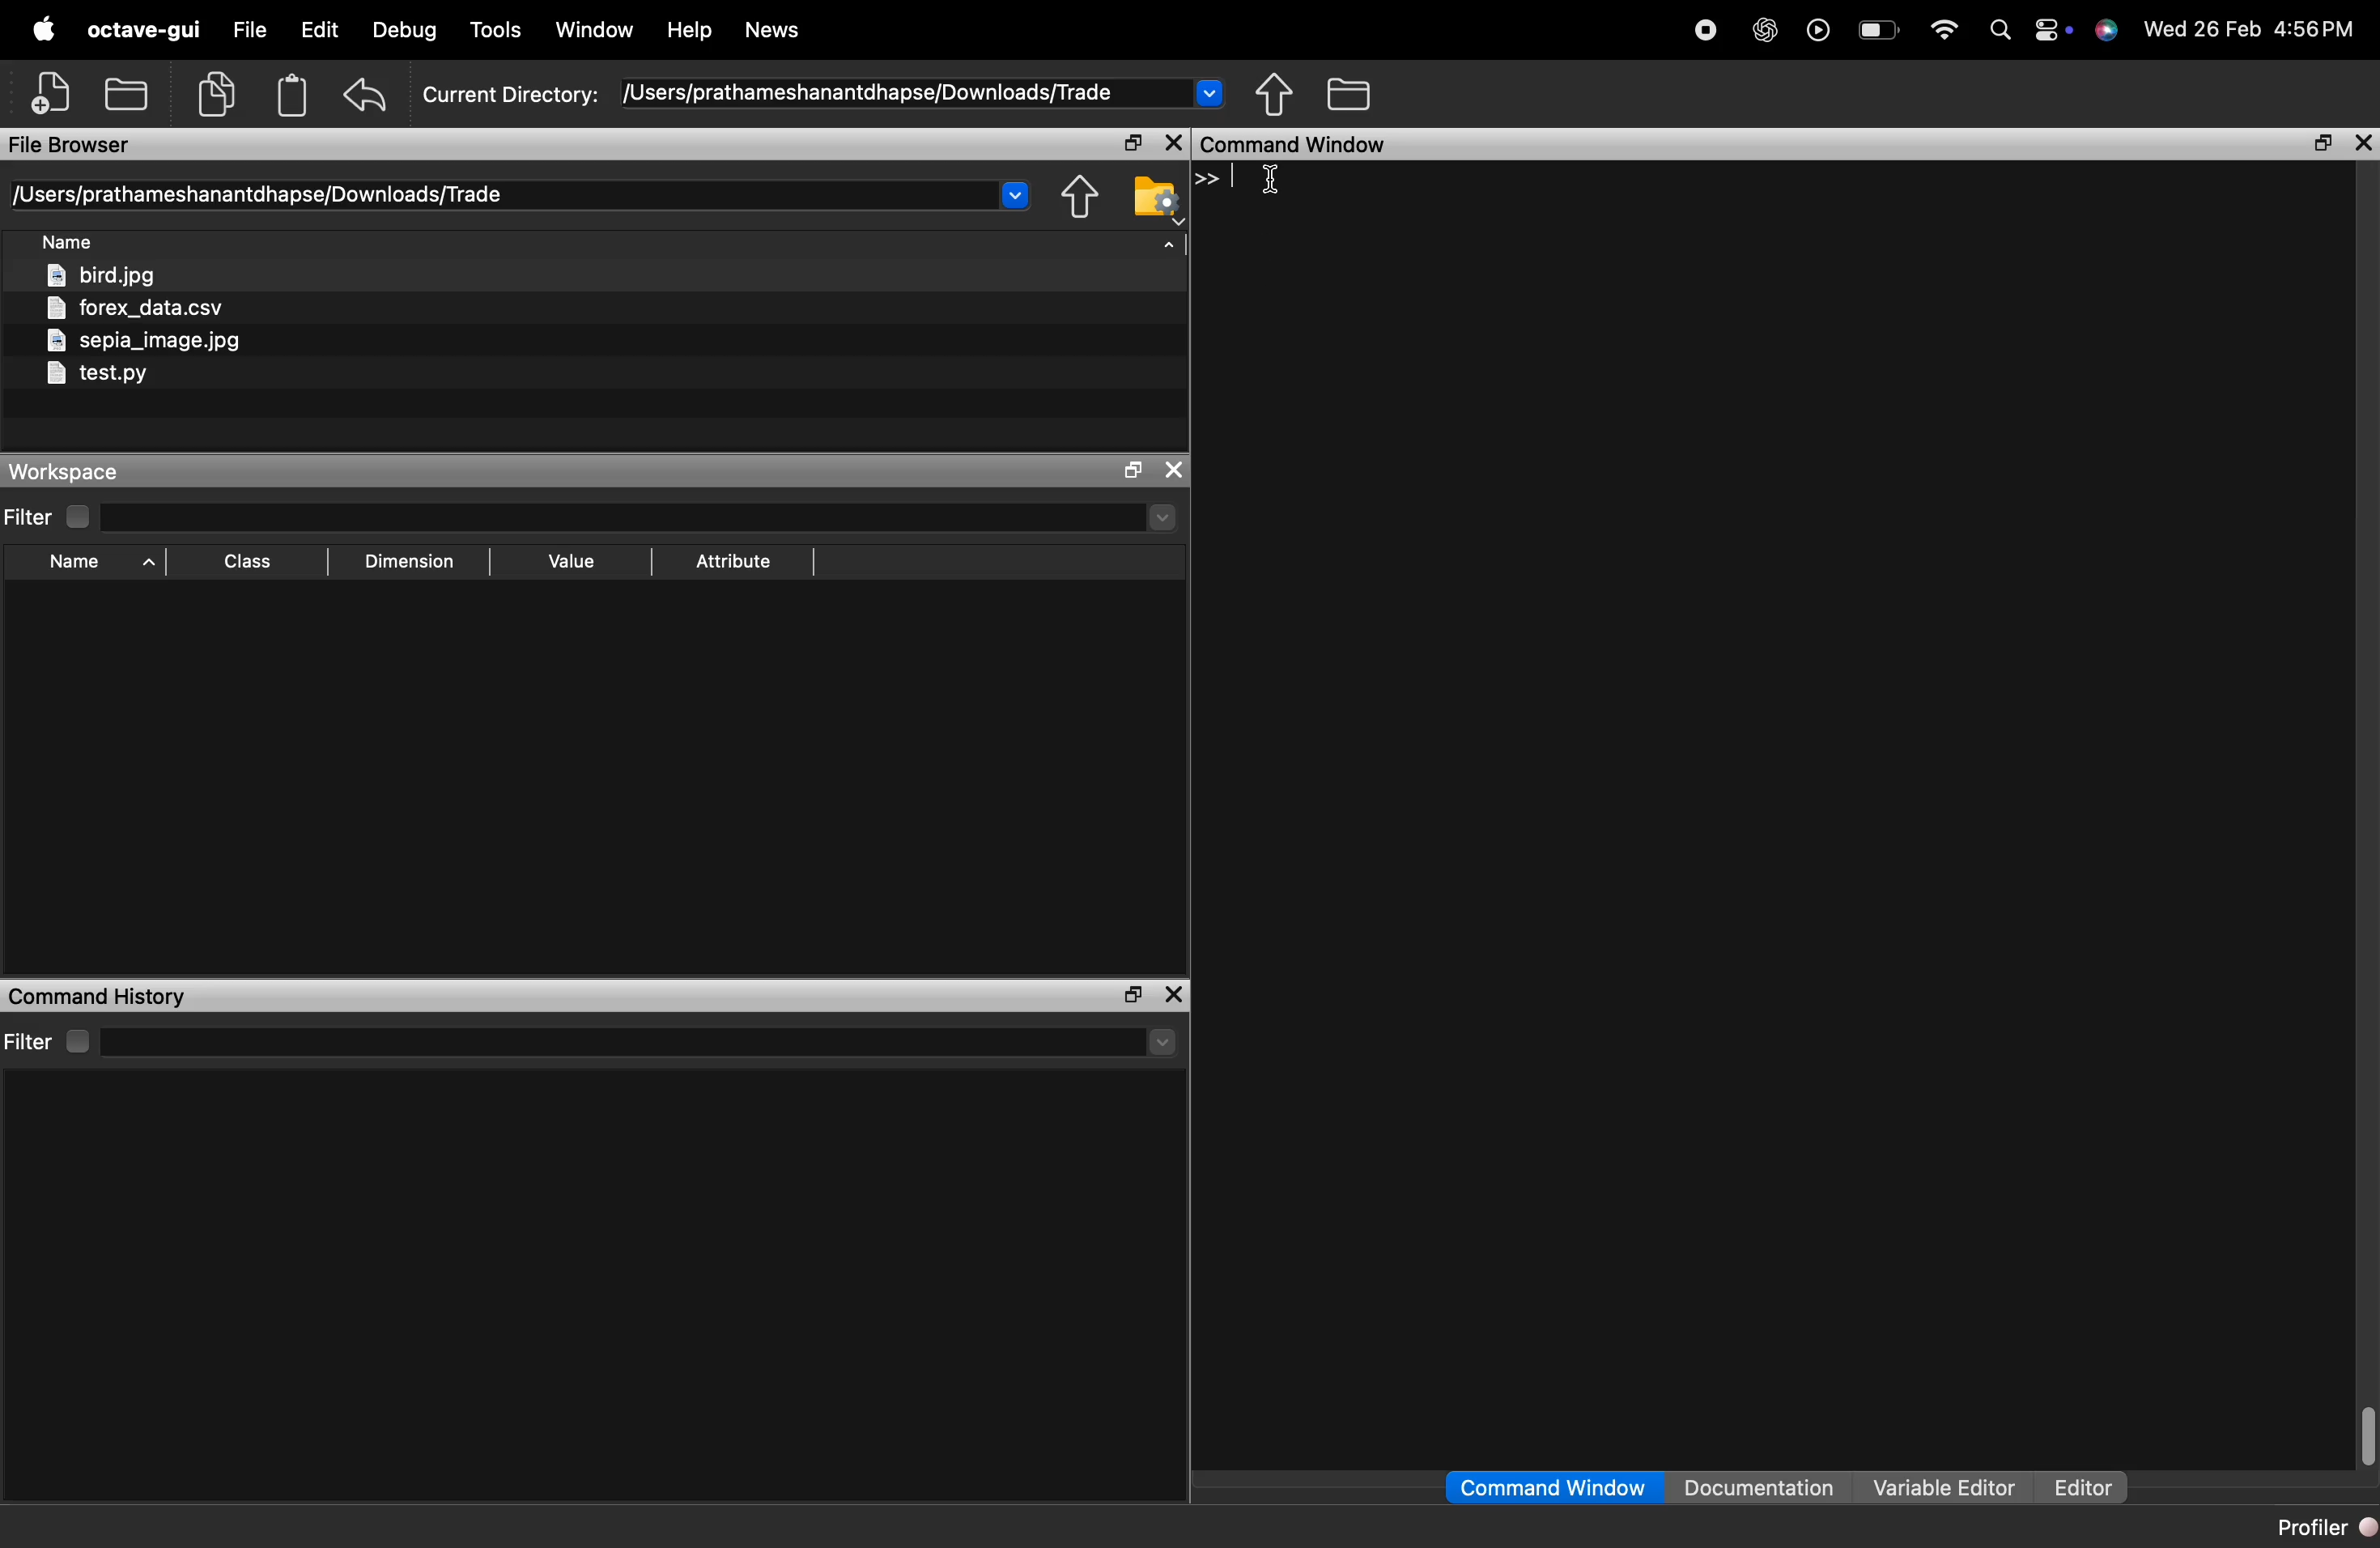 Image resolution: width=2380 pixels, height=1548 pixels. Describe the element at coordinates (44, 28) in the screenshot. I see `apple` at that location.